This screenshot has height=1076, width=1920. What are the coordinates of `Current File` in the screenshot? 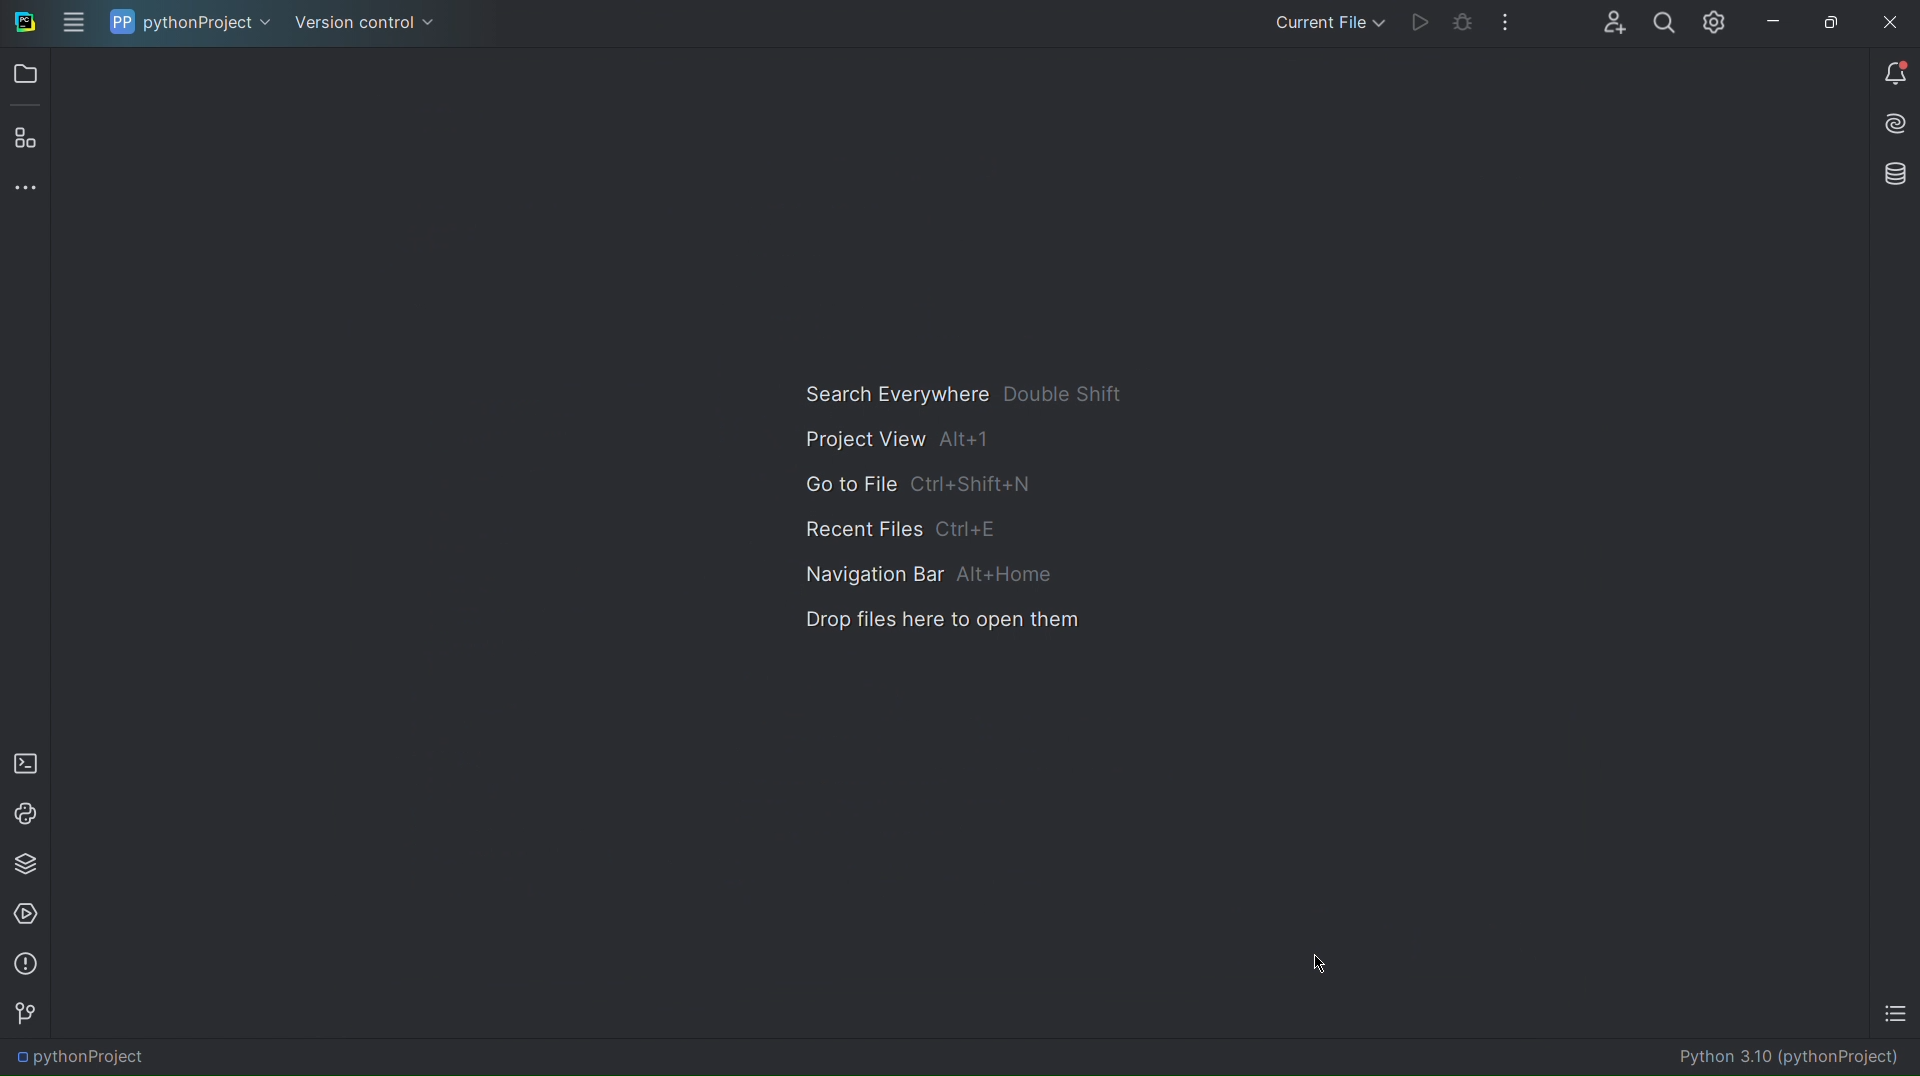 It's located at (1327, 22).